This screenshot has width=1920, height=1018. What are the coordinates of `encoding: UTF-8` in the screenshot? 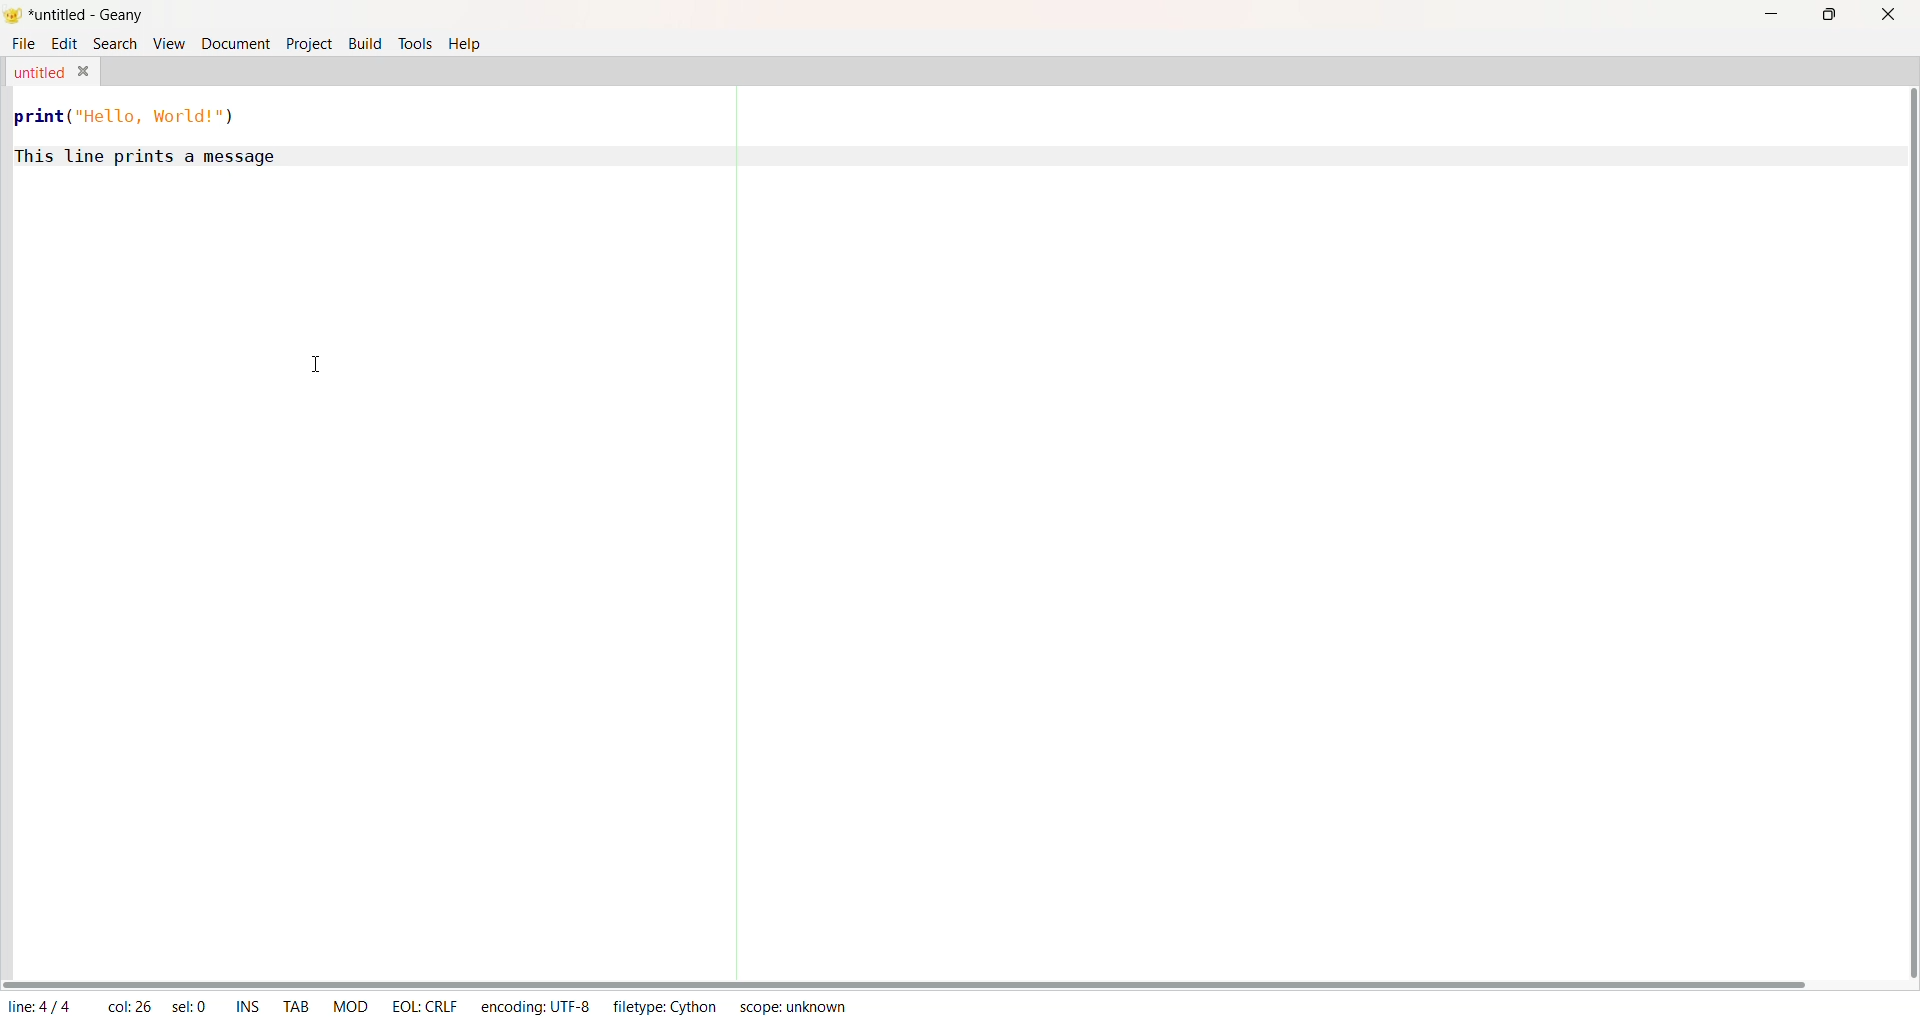 It's located at (535, 1006).